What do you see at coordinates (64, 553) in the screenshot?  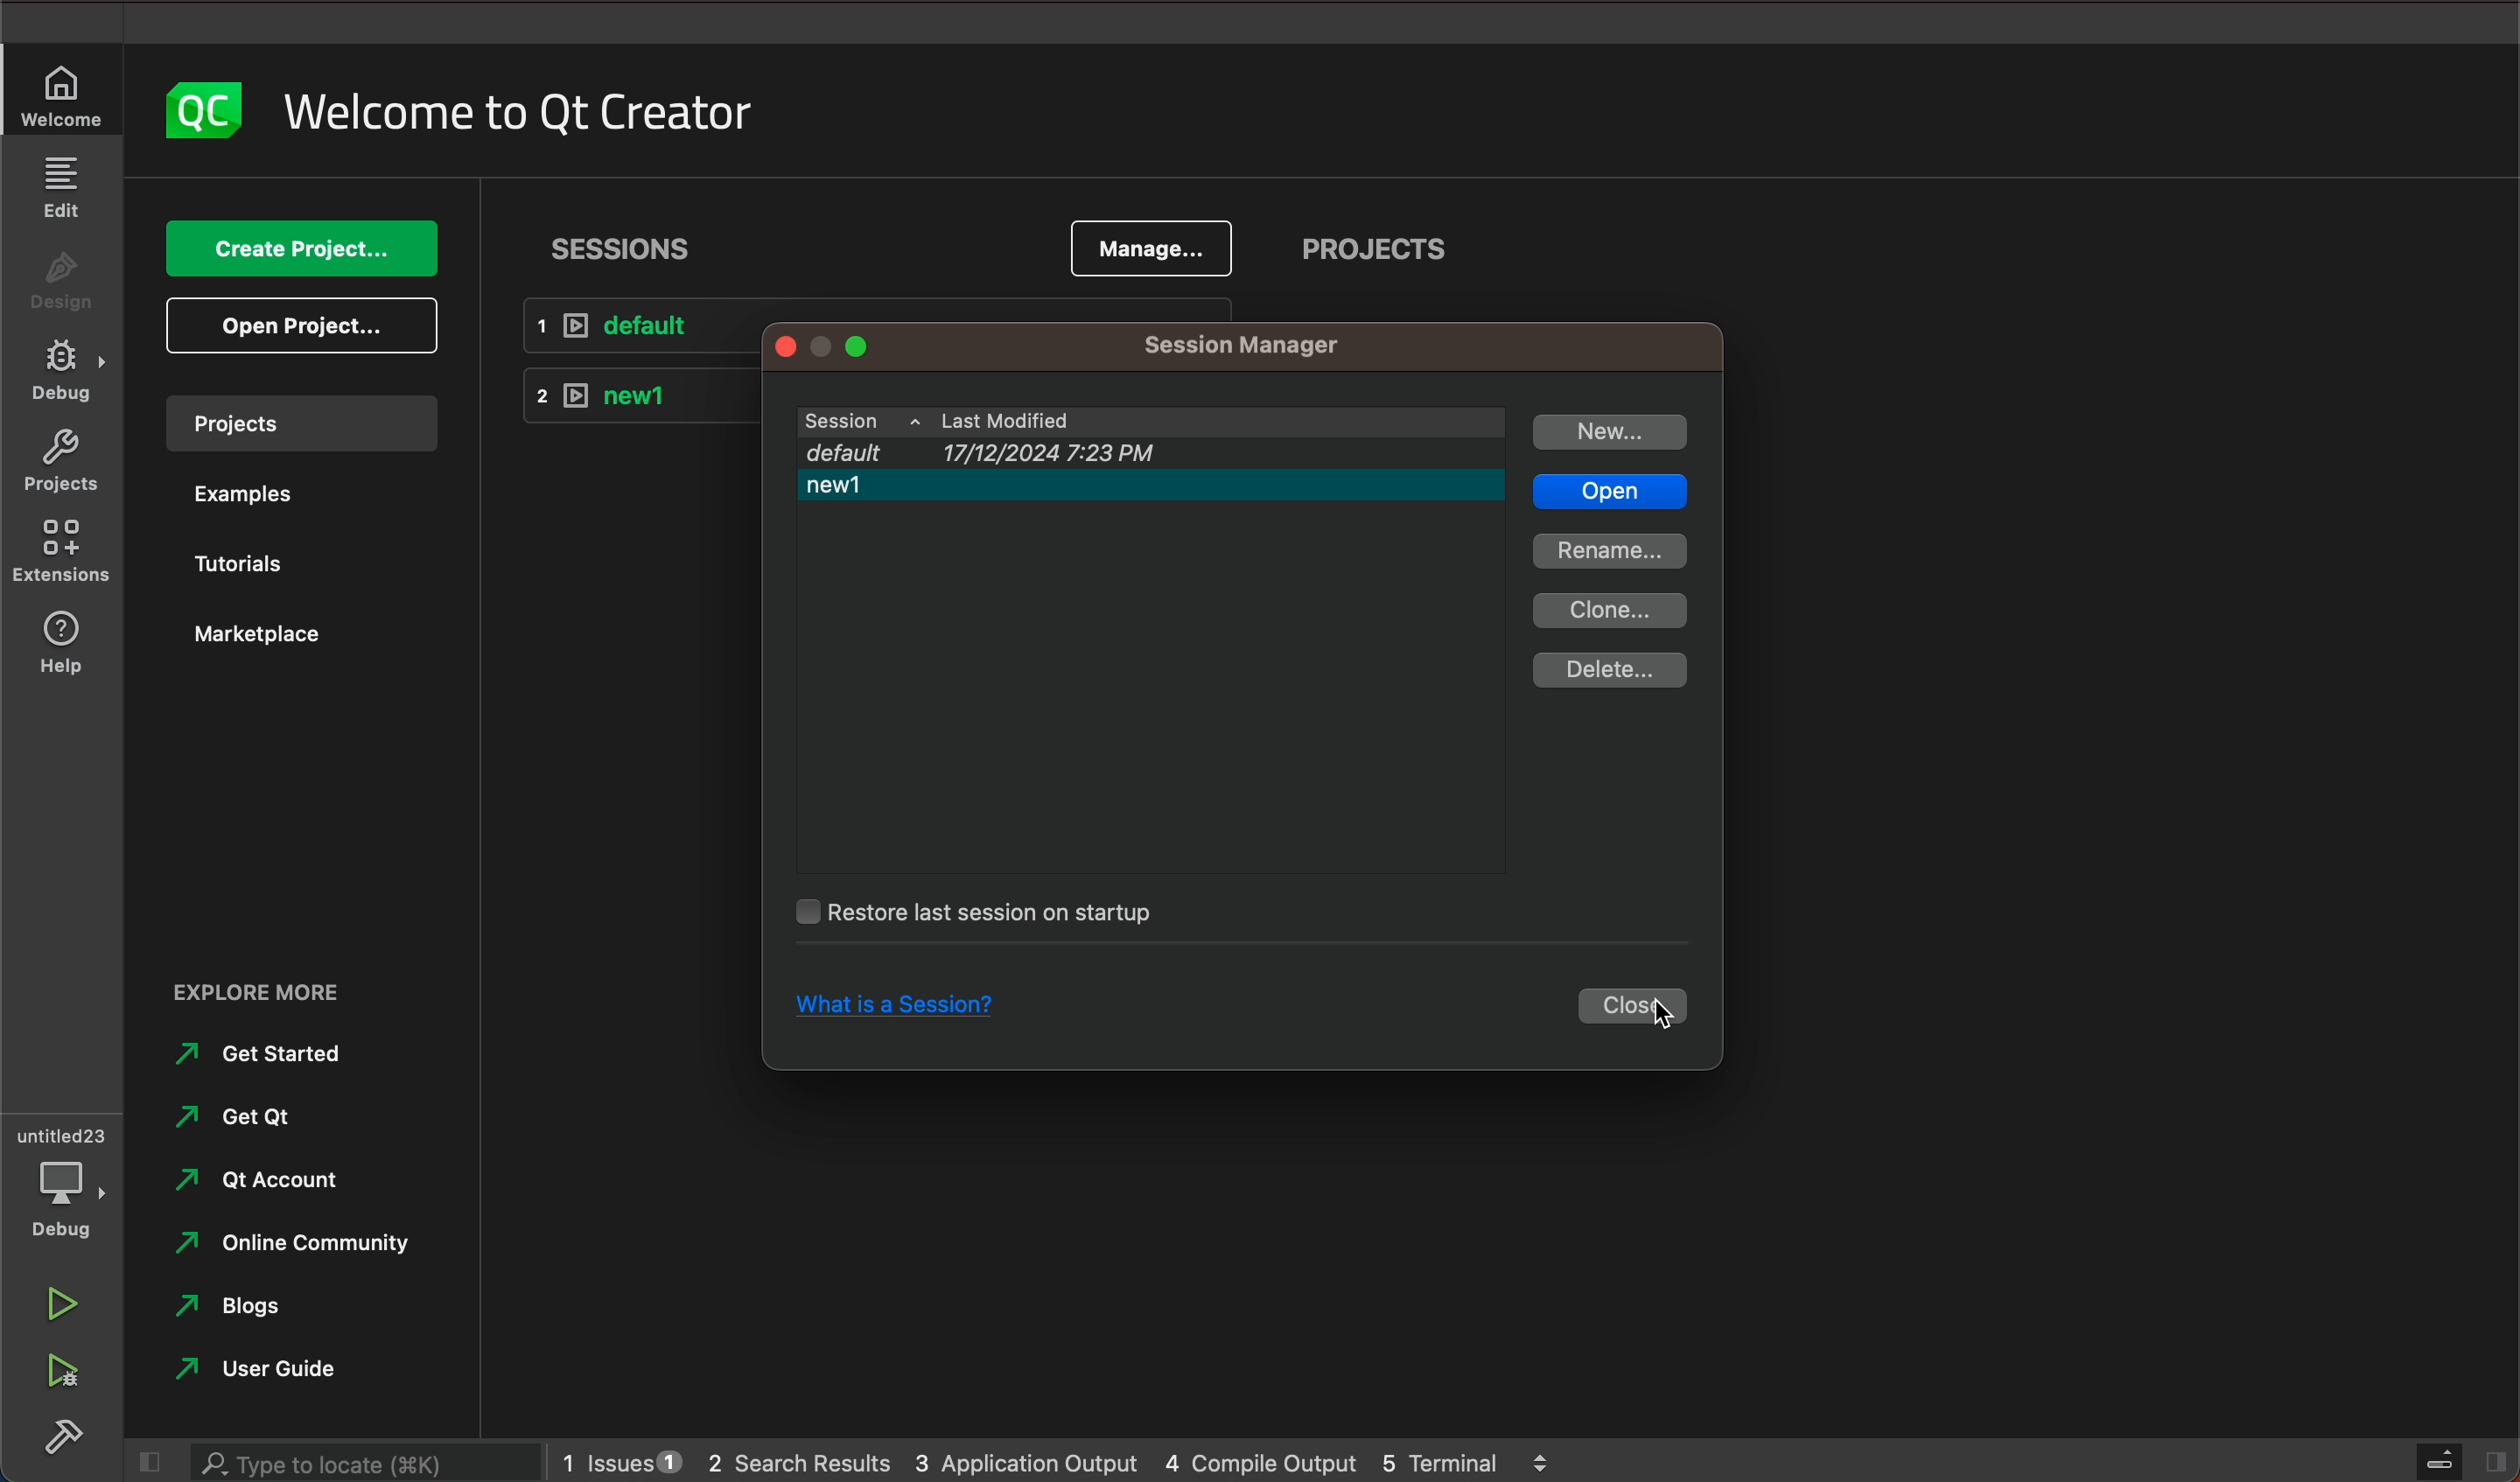 I see `Extensions` at bounding box center [64, 553].